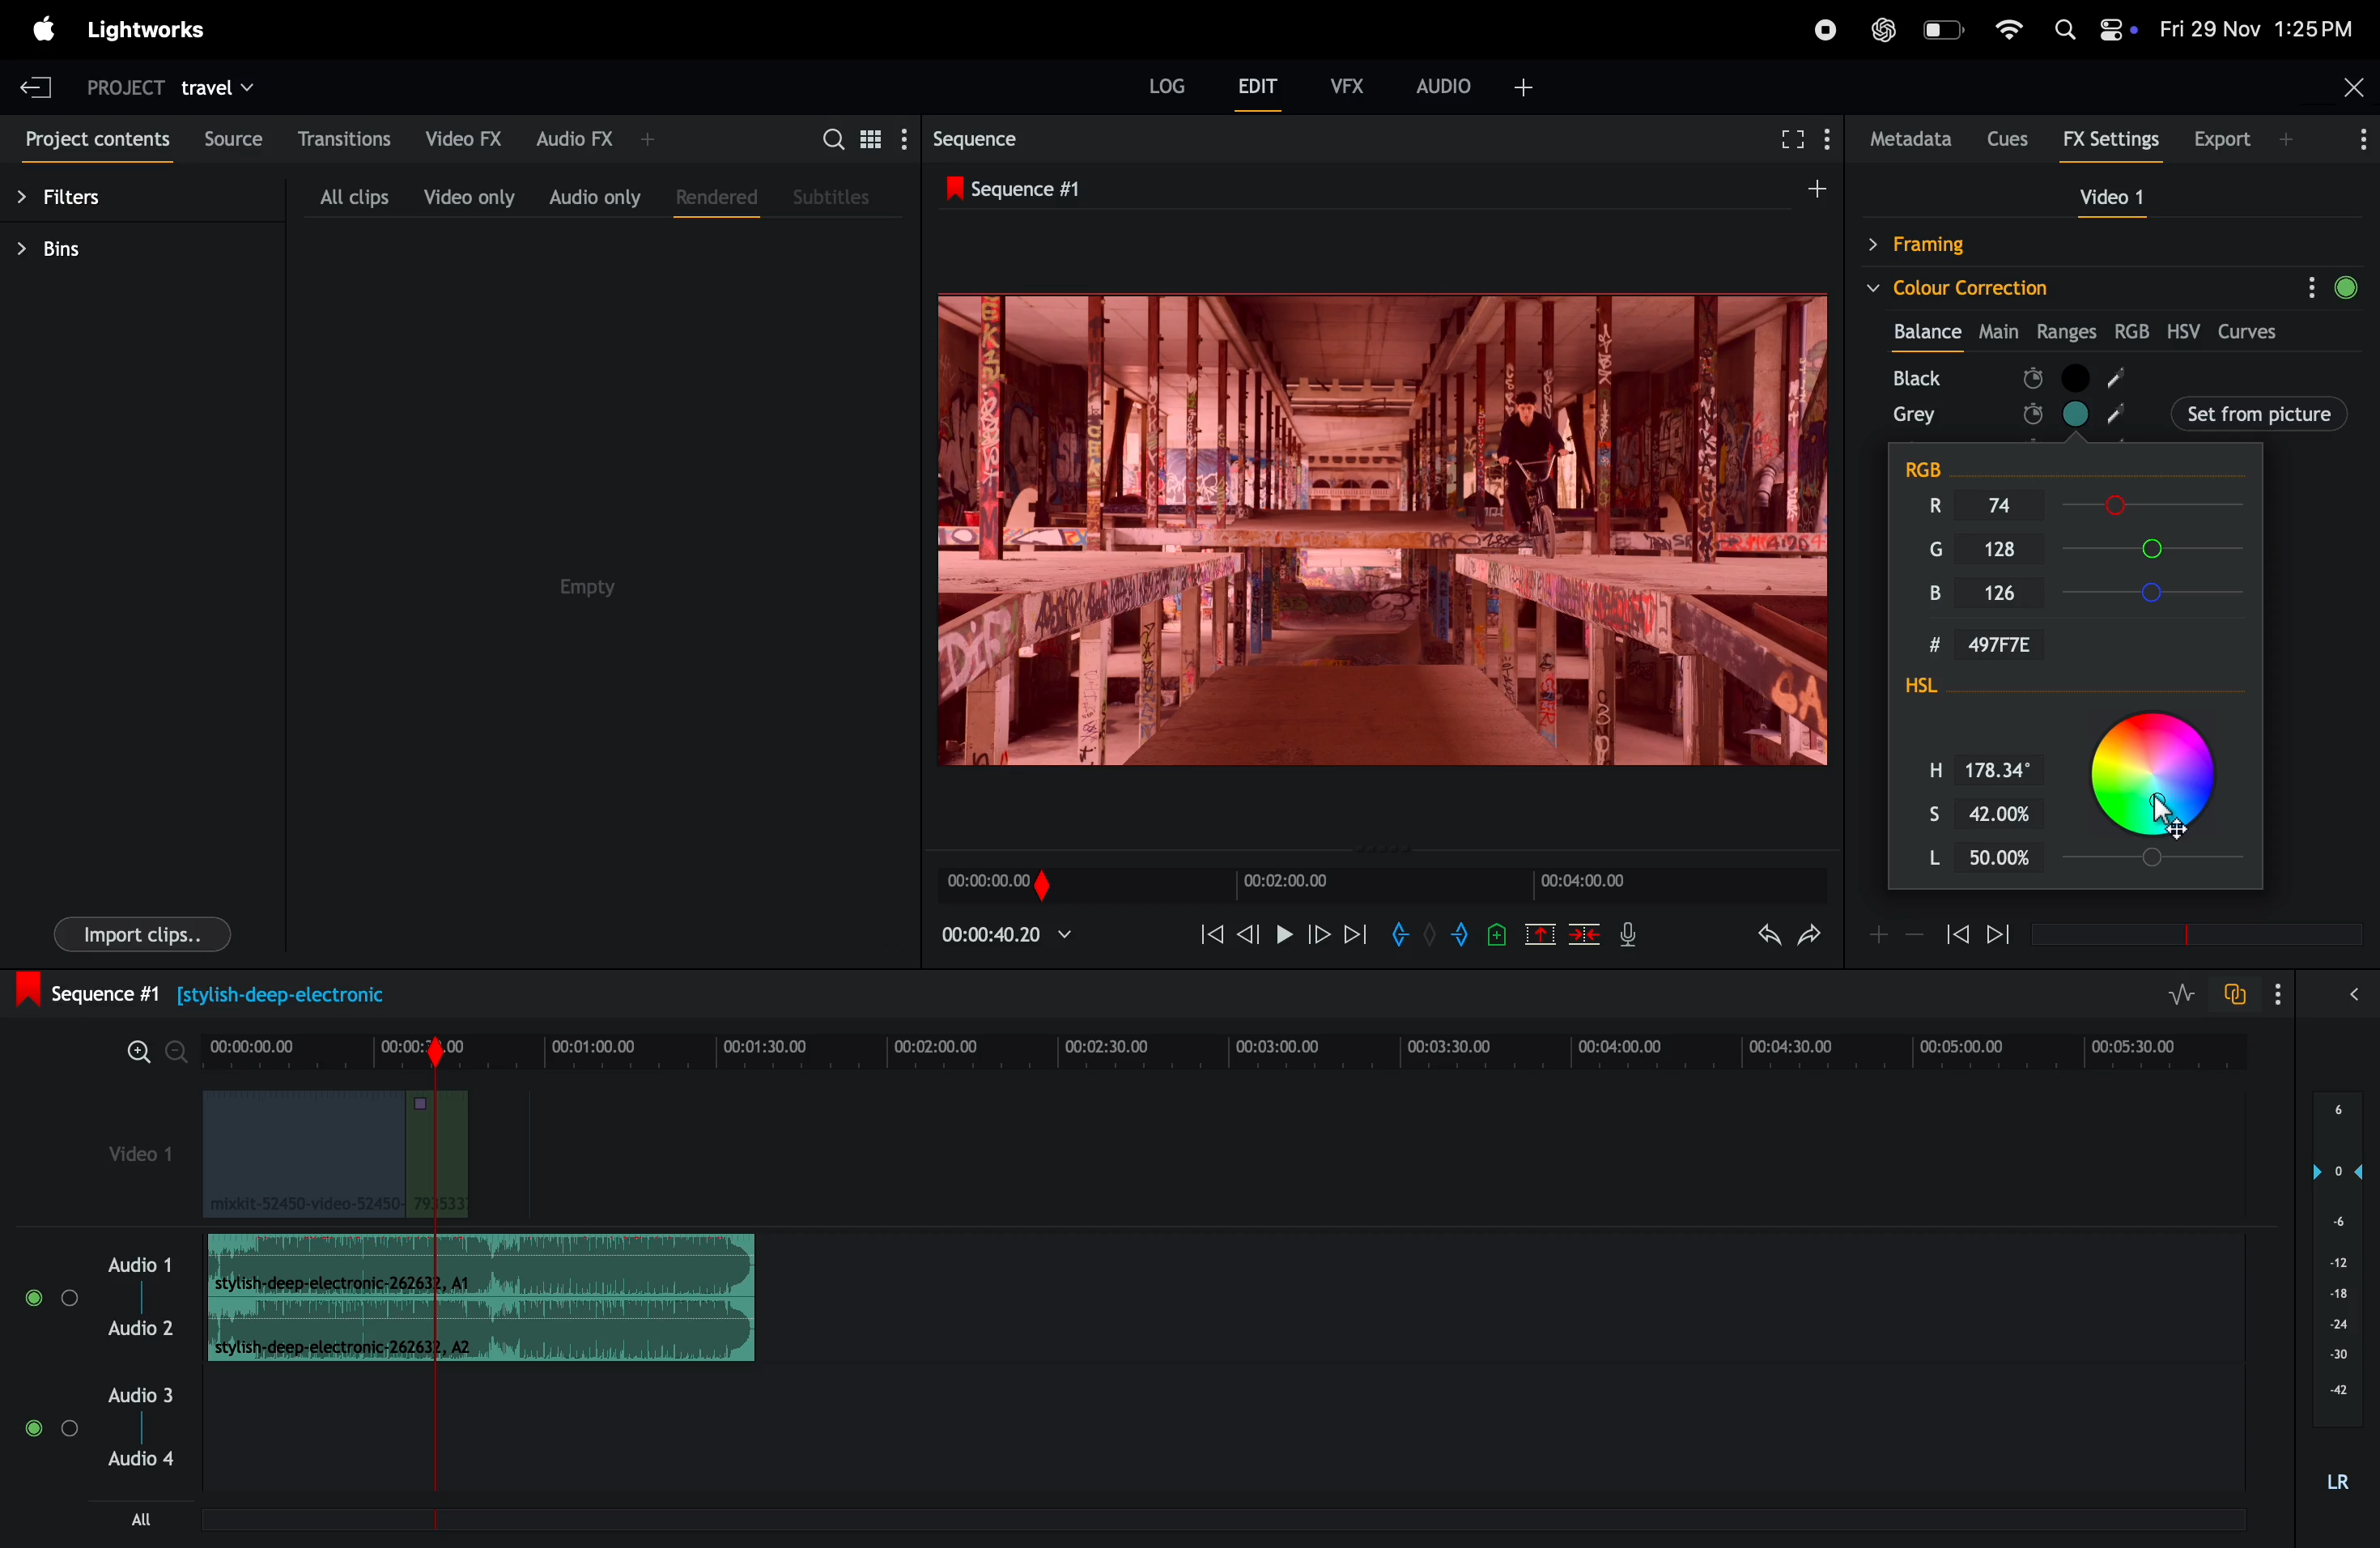 The height and width of the screenshot is (1548, 2380). Describe the element at coordinates (1912, 648) in the screenshot. I see `# ` at that location.